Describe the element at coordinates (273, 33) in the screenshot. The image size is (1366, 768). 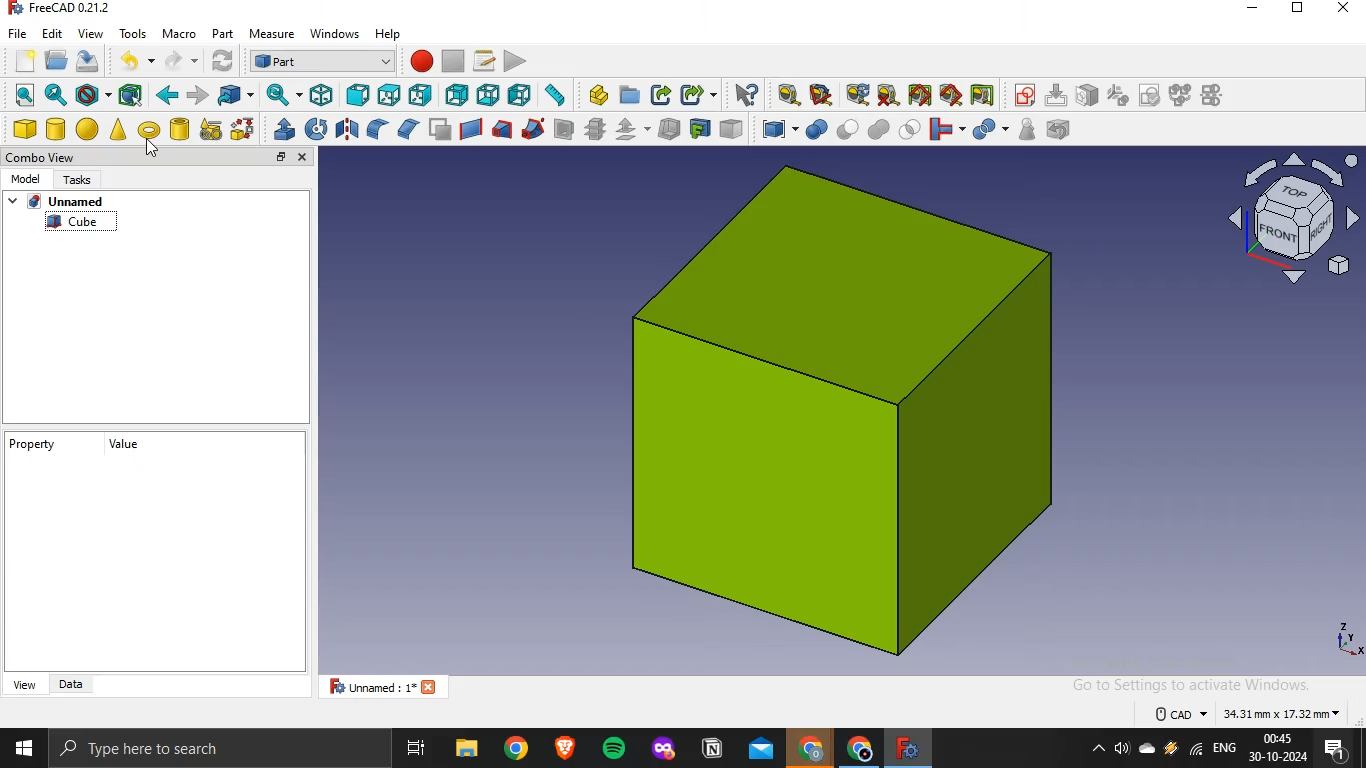
I see `measure` at that location.